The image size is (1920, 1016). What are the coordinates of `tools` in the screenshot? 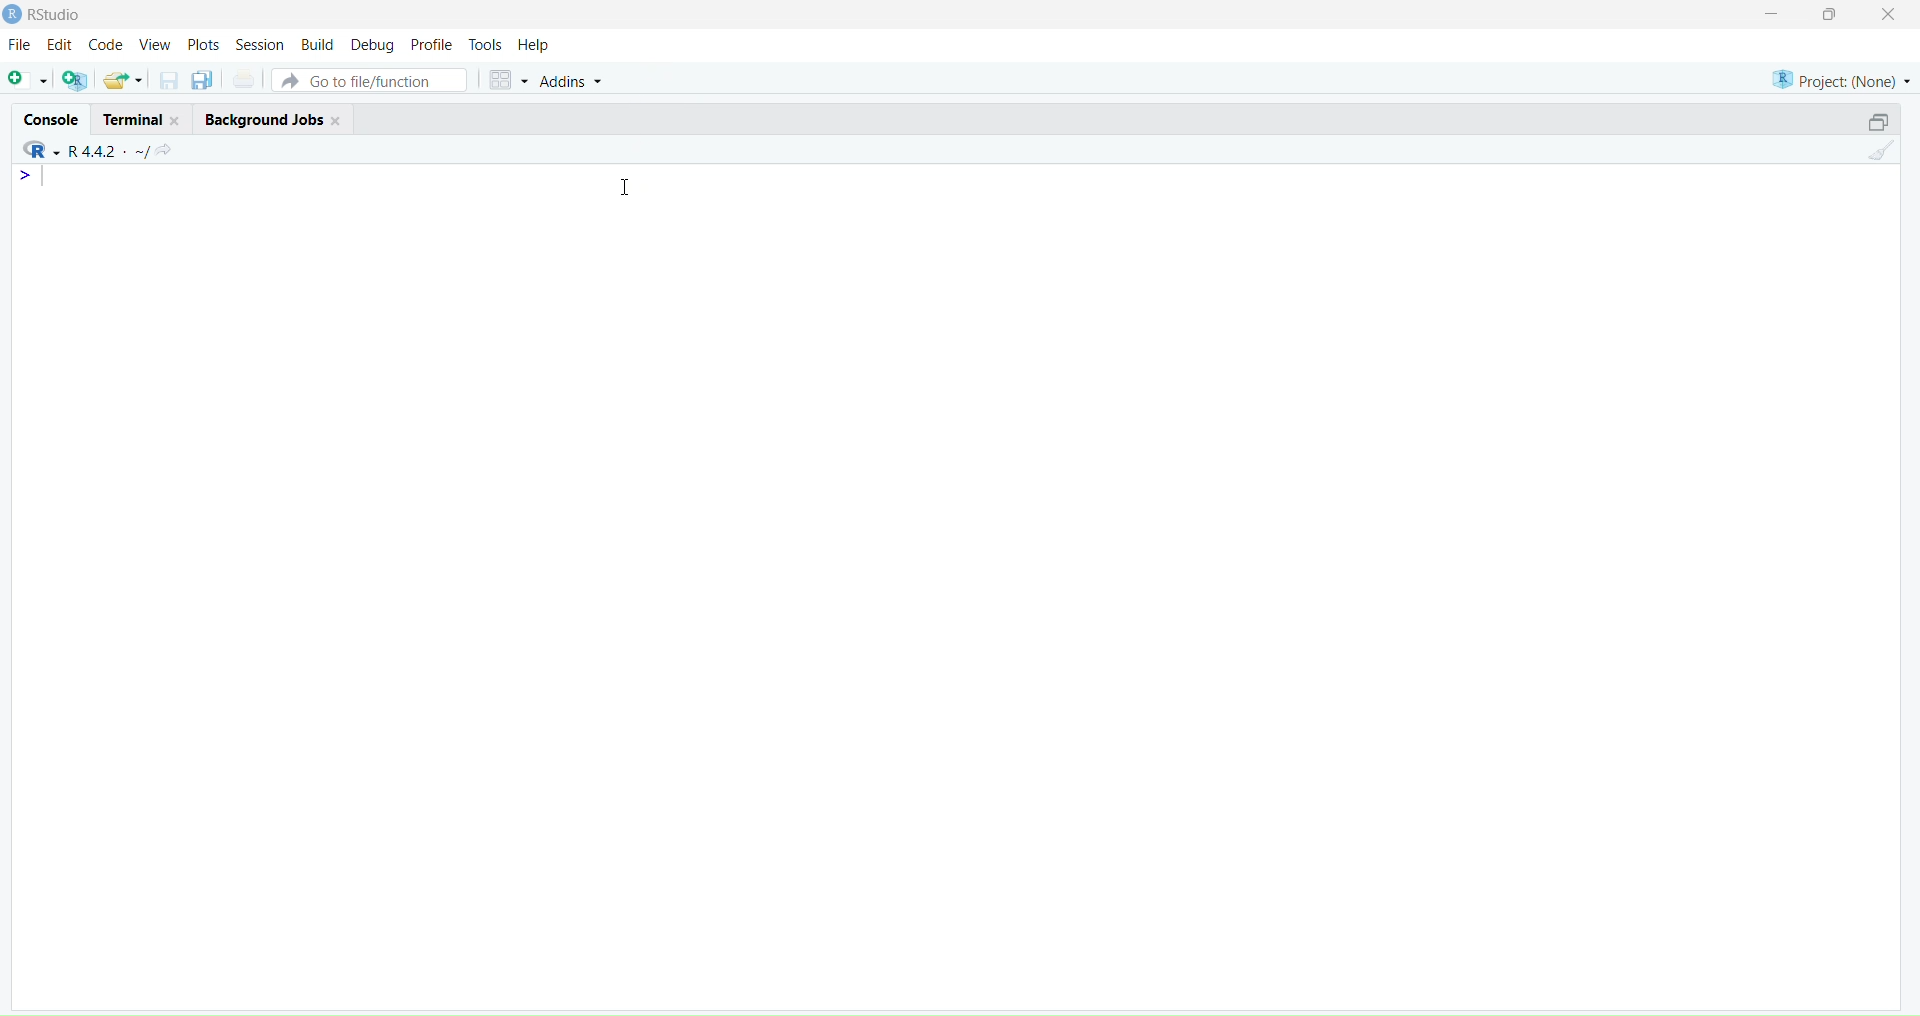 It's located at (485, 44).